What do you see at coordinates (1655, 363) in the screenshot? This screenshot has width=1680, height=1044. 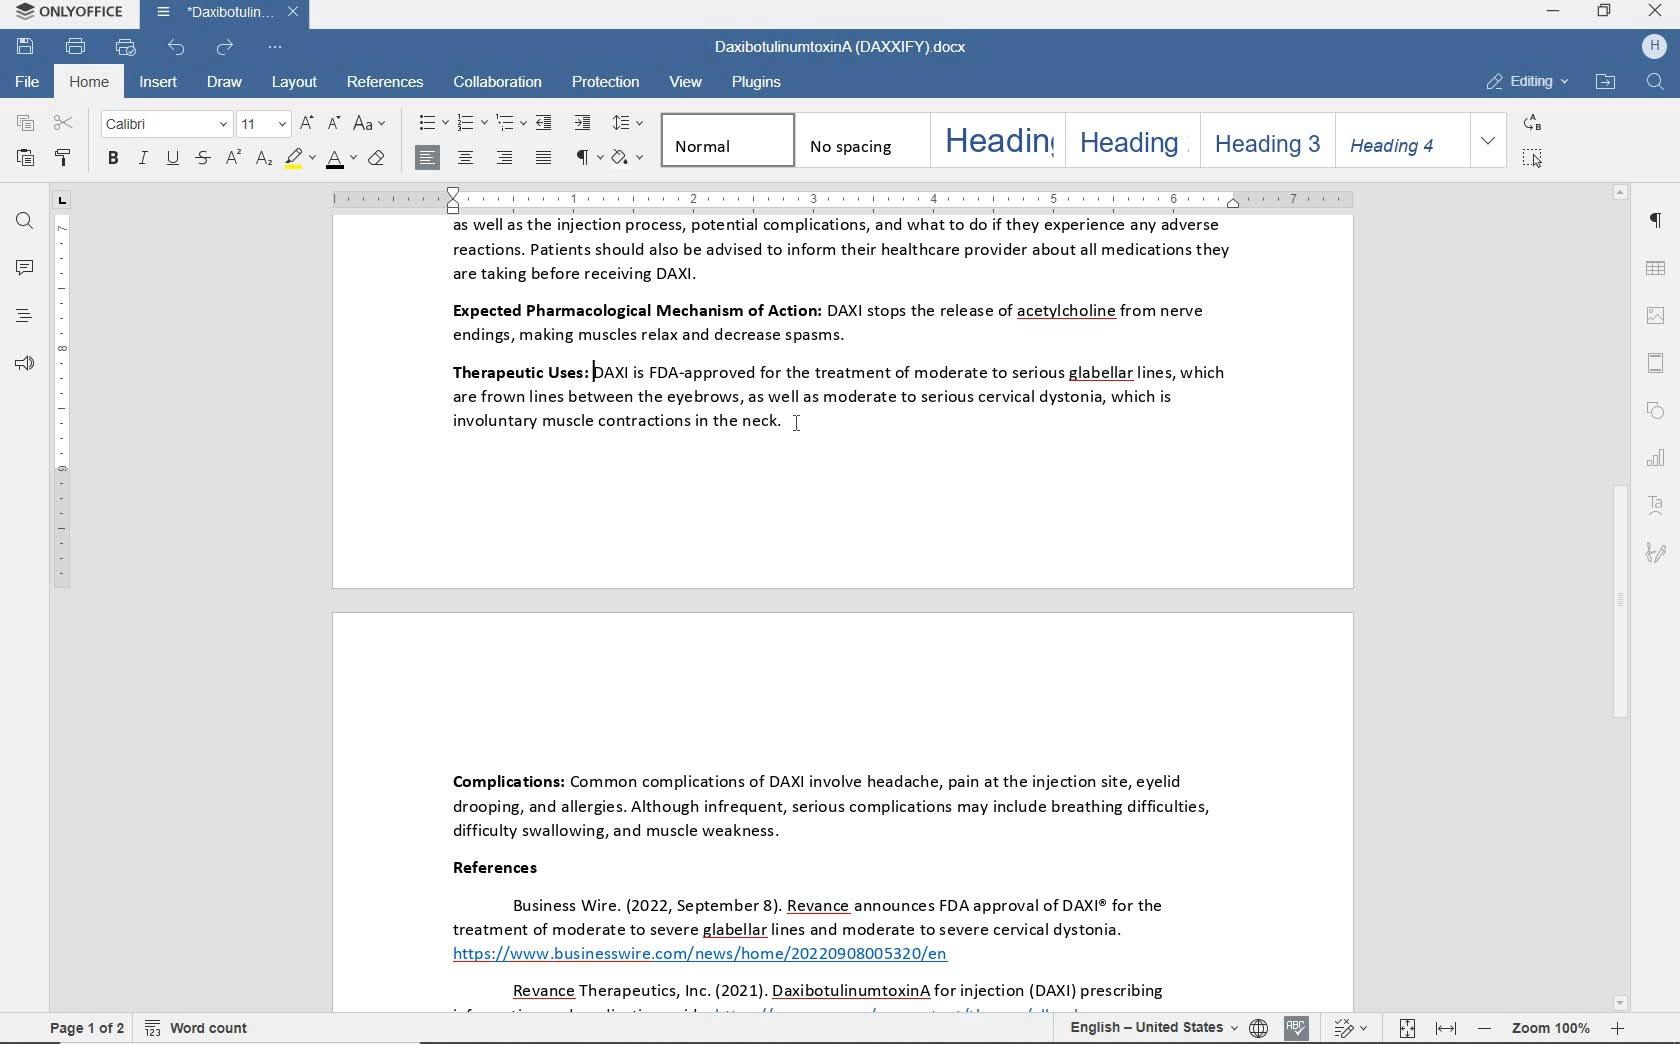 I see `header & footer` at bounding box center [1655, 363].